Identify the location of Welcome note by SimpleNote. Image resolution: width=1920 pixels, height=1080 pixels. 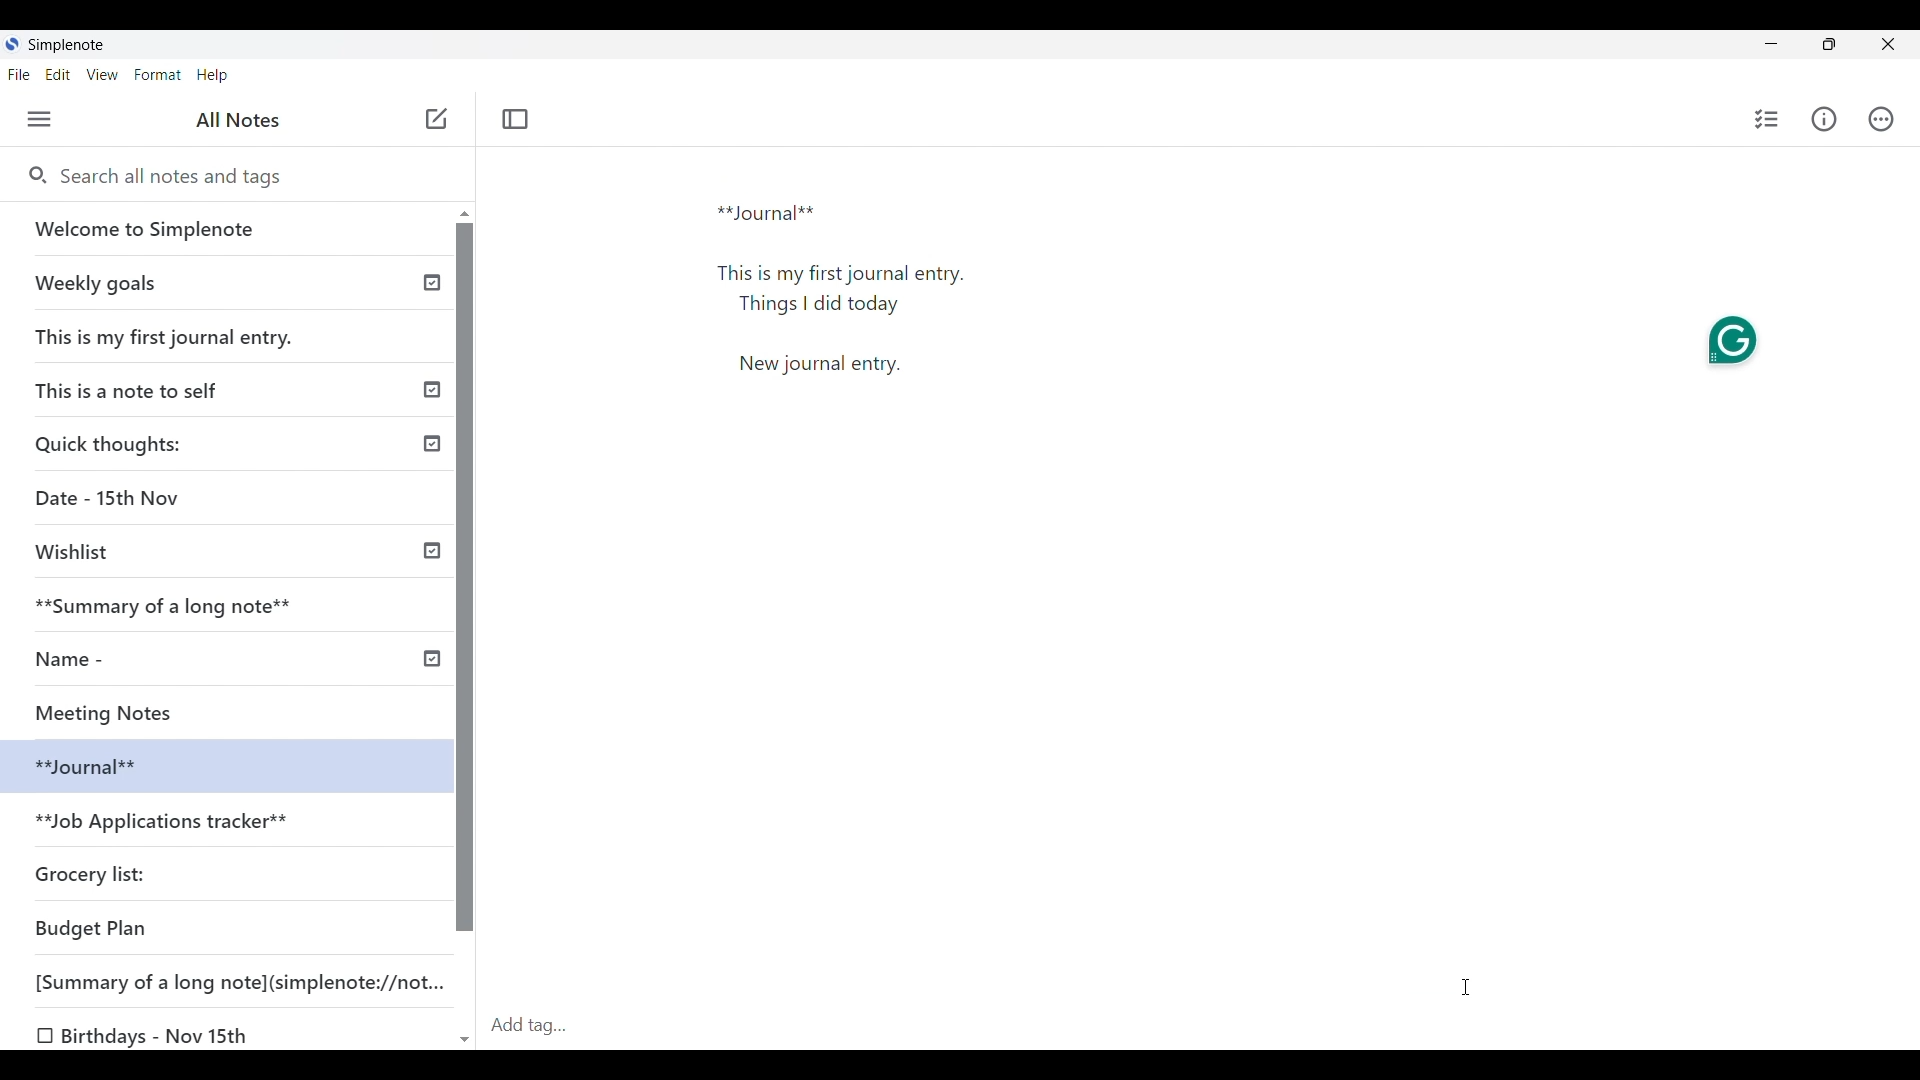
(228, 228).